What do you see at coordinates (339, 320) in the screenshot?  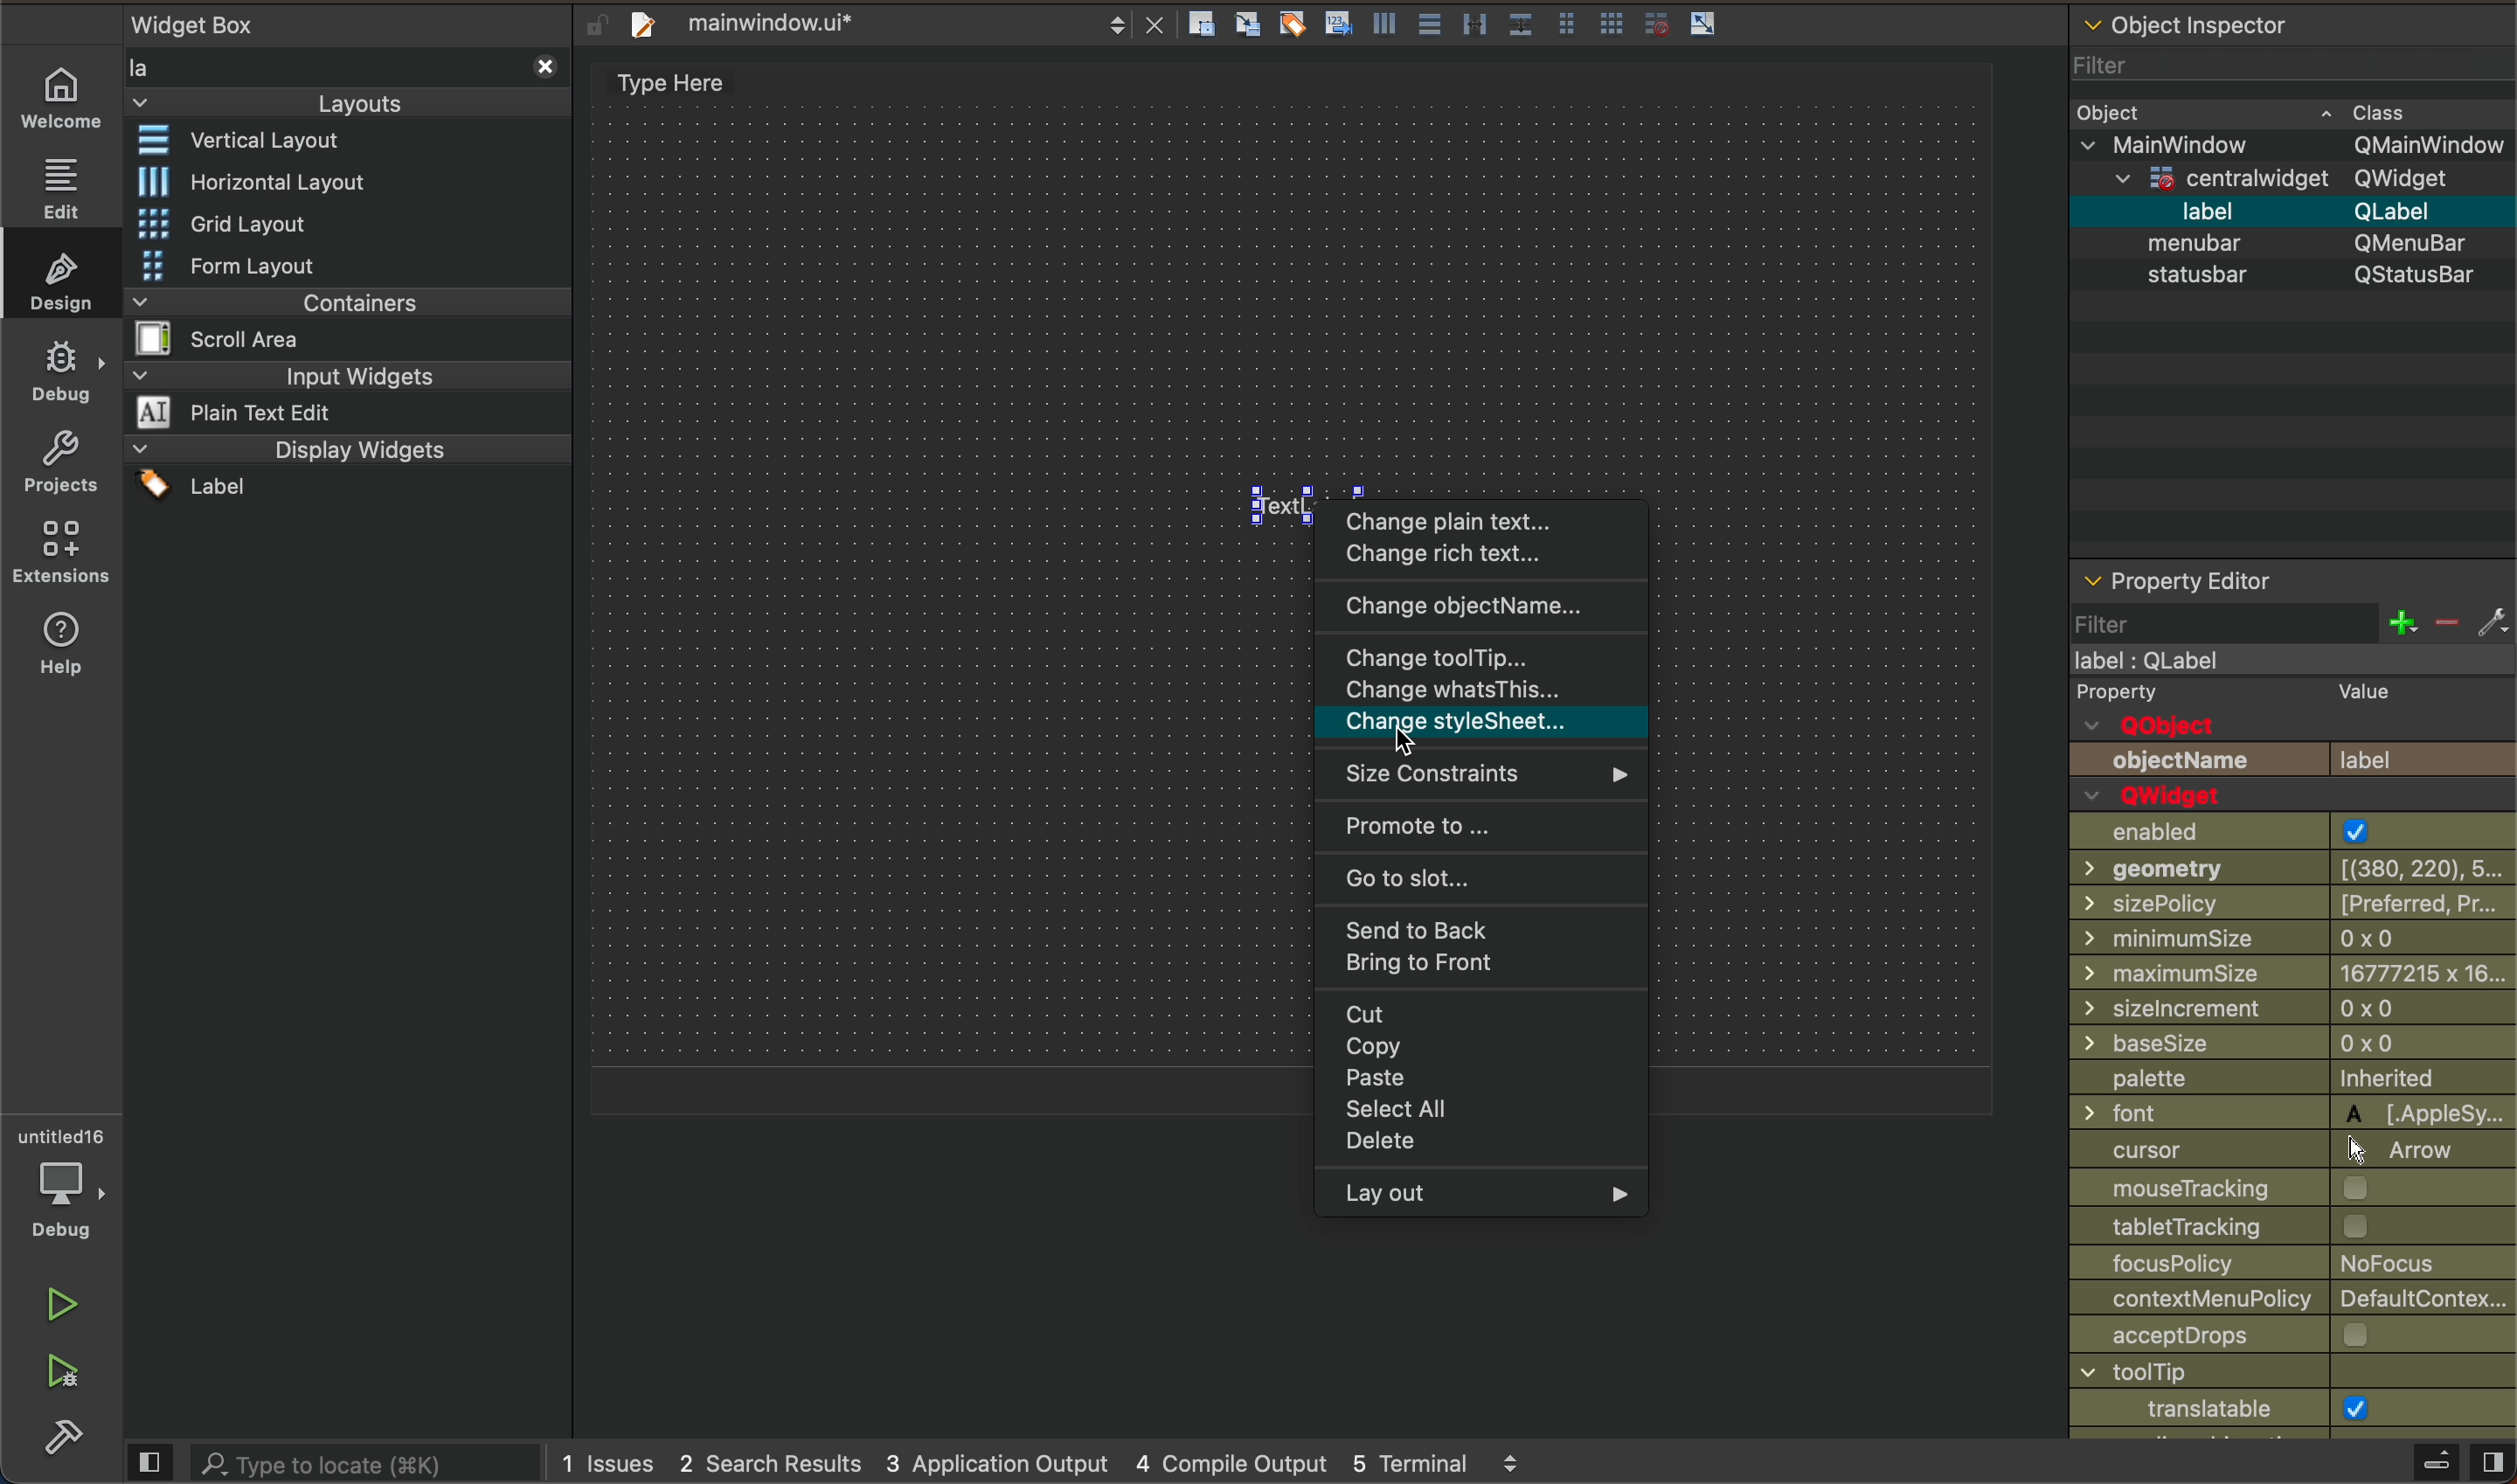 I see `containers` at bounding box center [339, 320].